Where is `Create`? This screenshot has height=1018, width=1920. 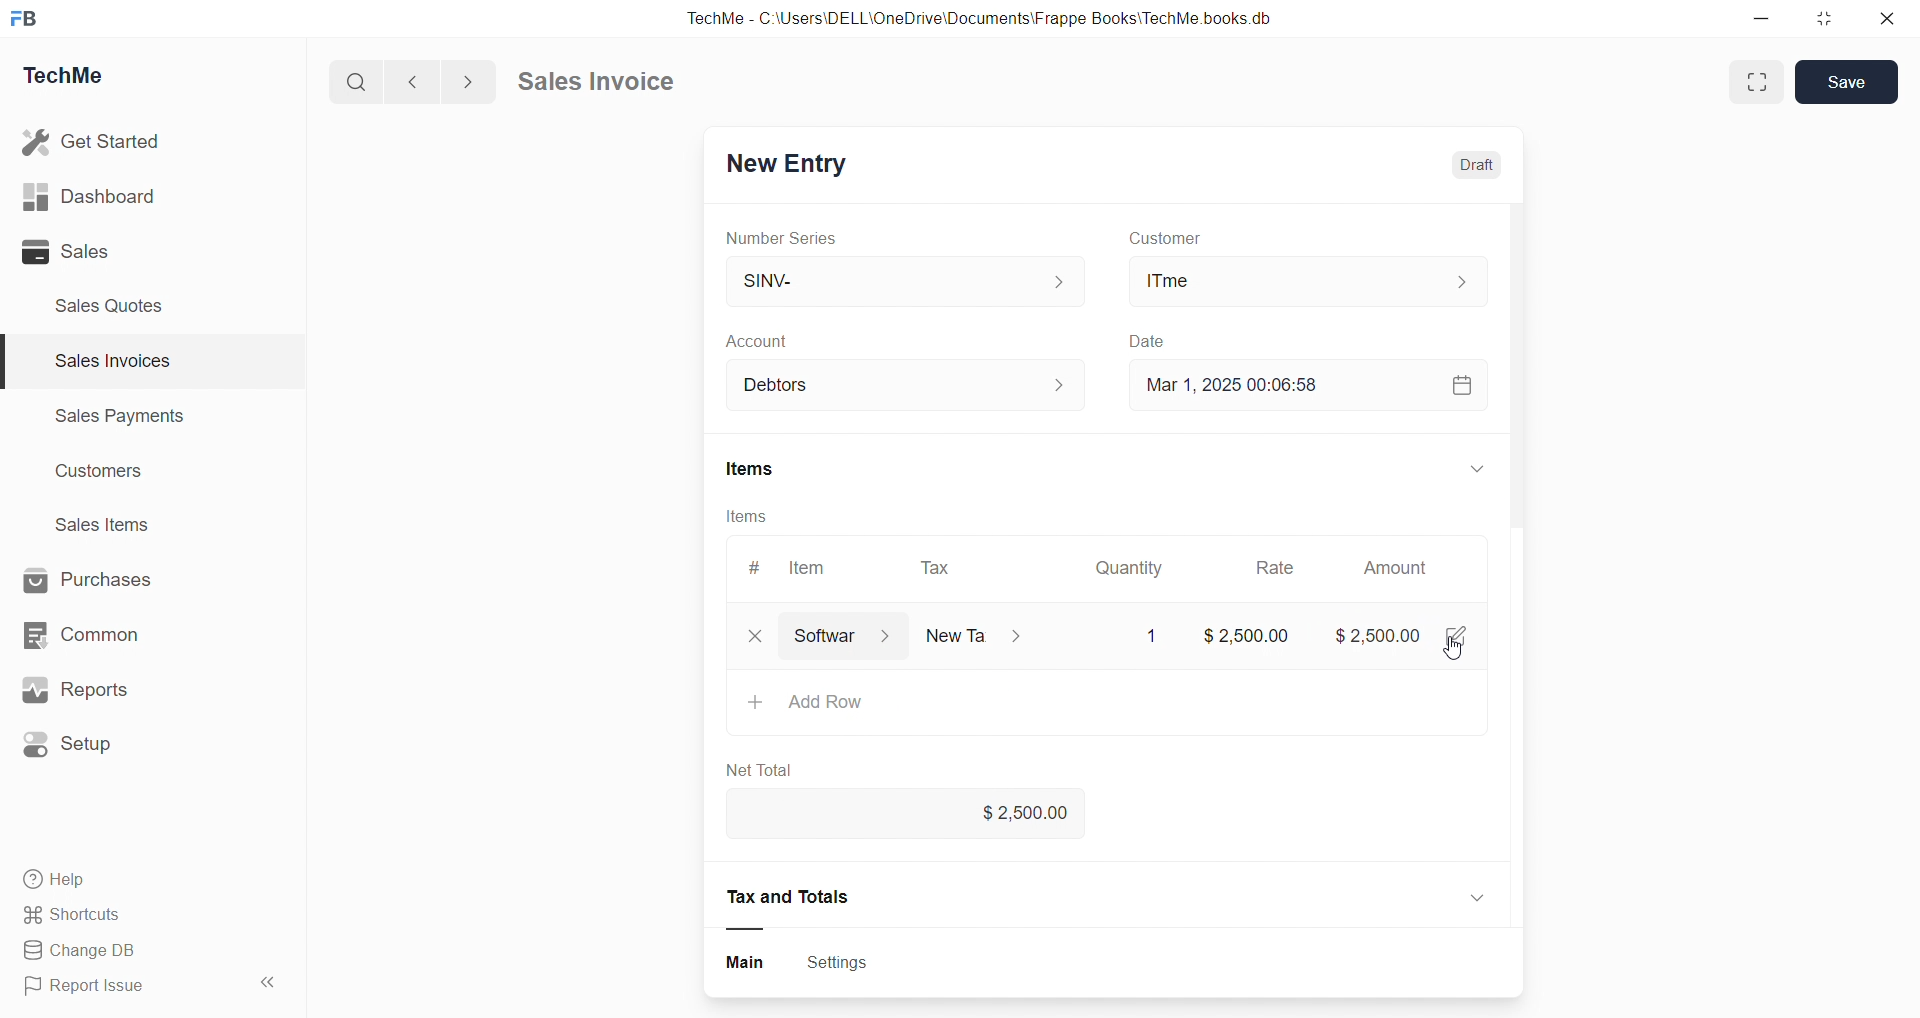
Create is located at coordinates (1141, 338).